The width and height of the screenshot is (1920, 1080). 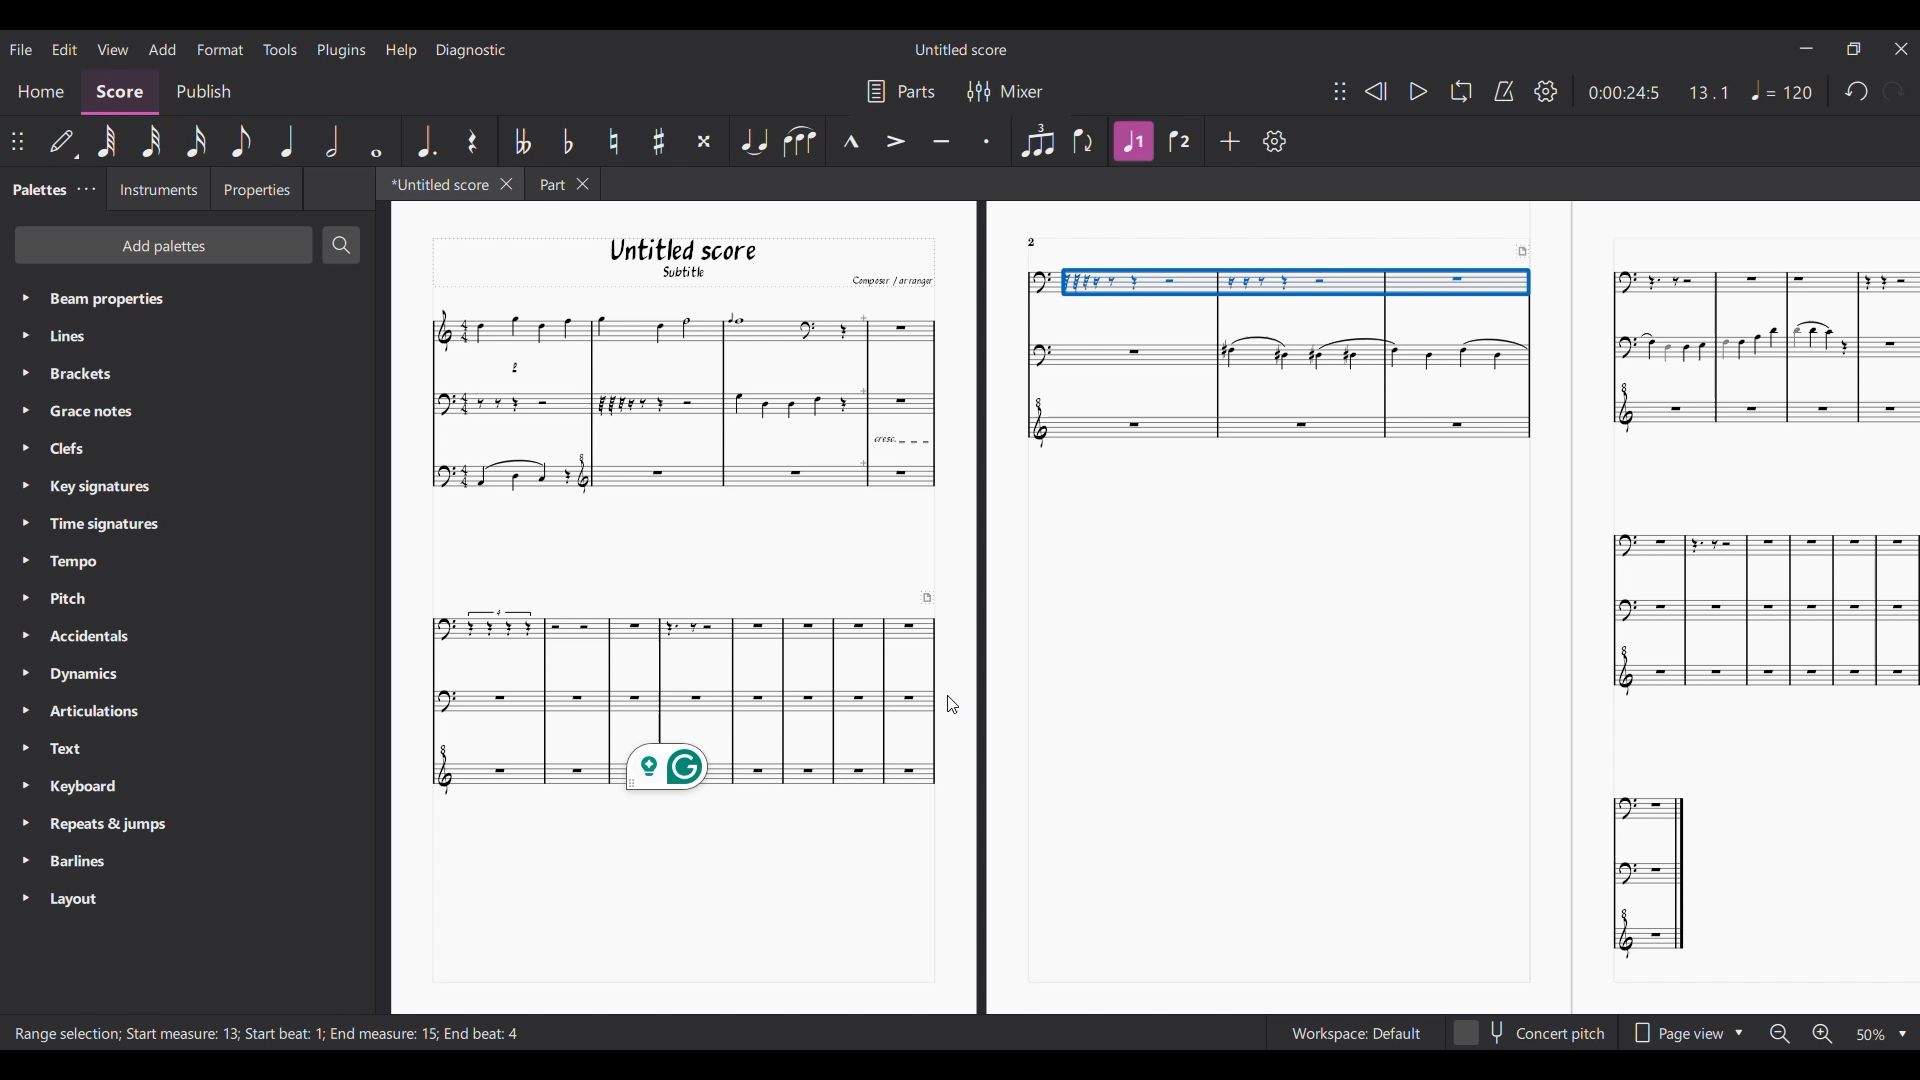 What do you see at coordinates (77, 788) in the screenshot?
I see `> Keyboard` at bounding box center [77, 788].